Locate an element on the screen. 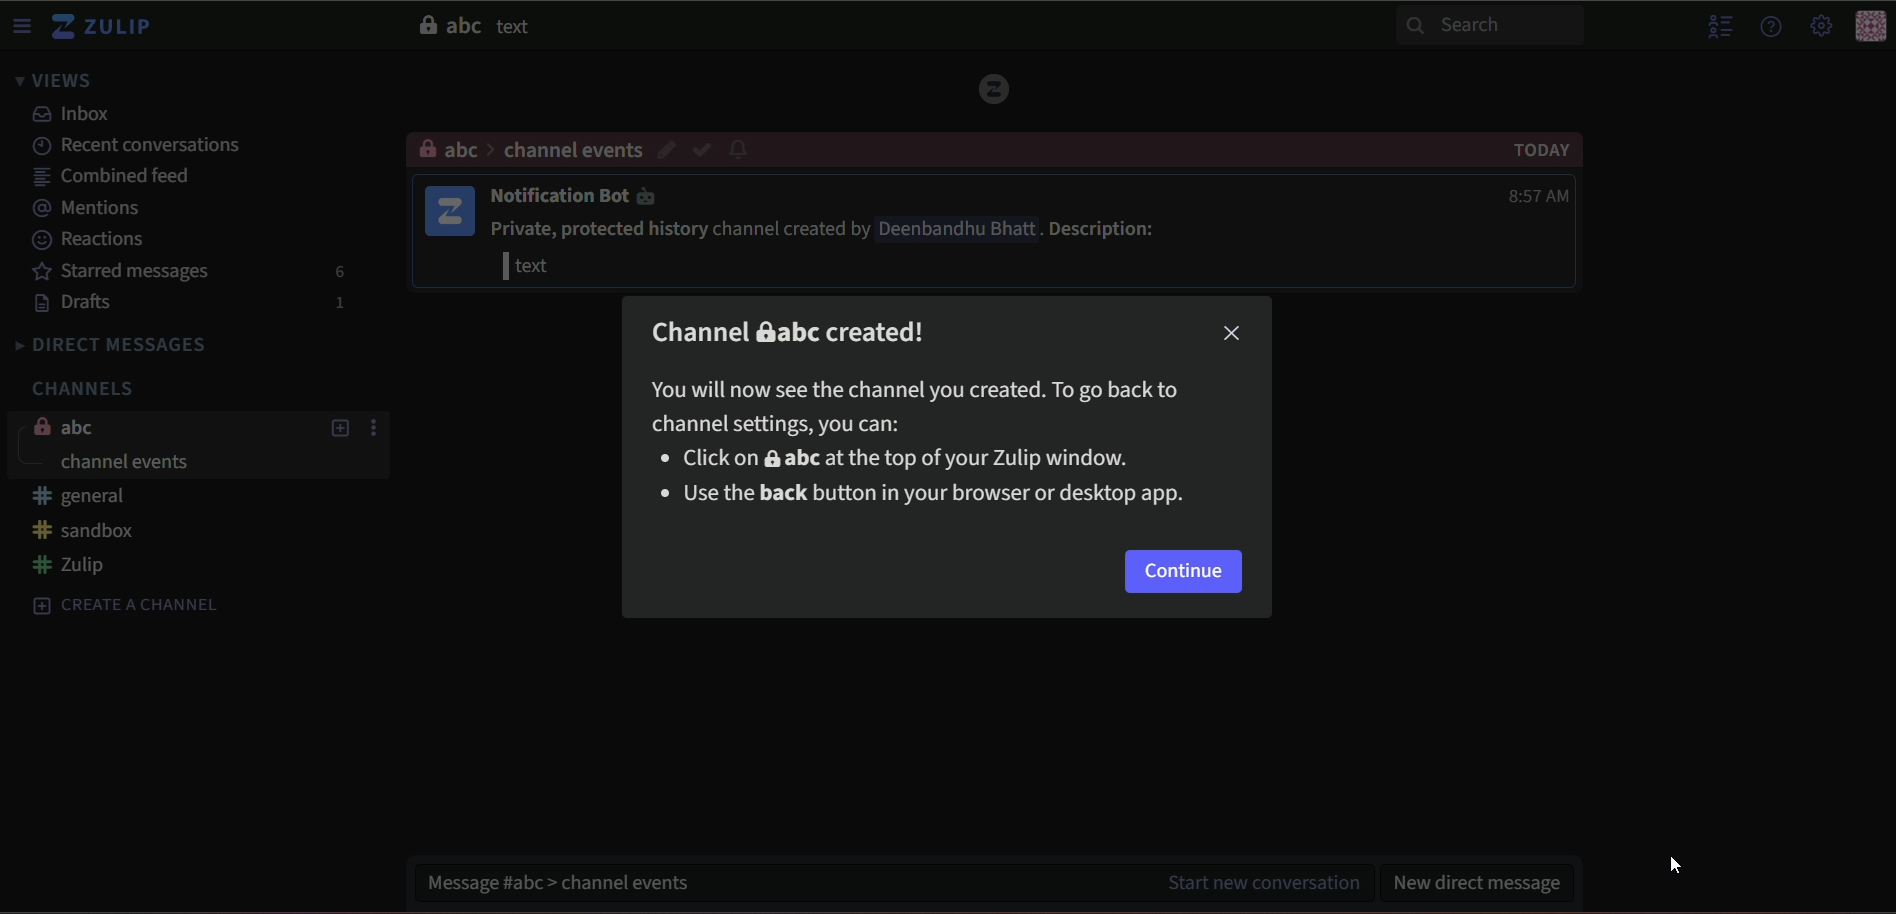 The height and width of the screenshot is (914, 1896). channels is located at coordinates (90, 388).